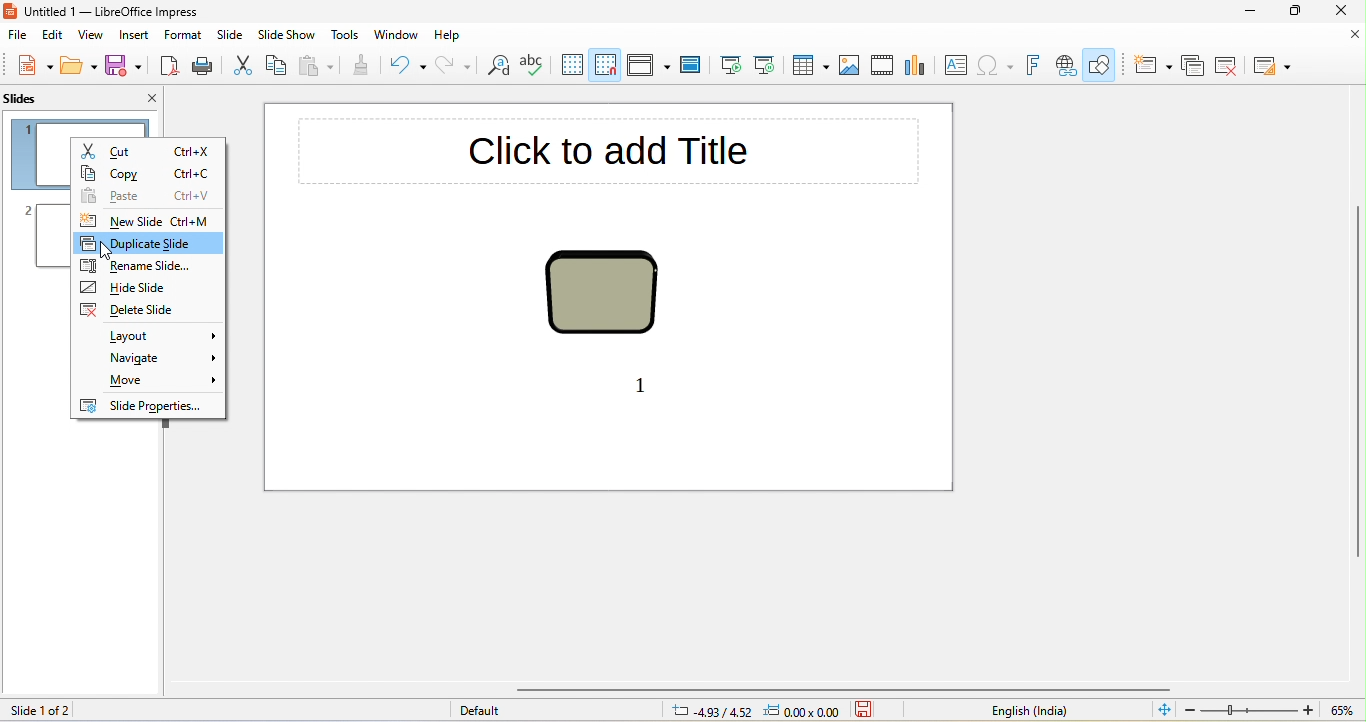 The image size is (1366, 722). I want to click on image, so click(853, 65).